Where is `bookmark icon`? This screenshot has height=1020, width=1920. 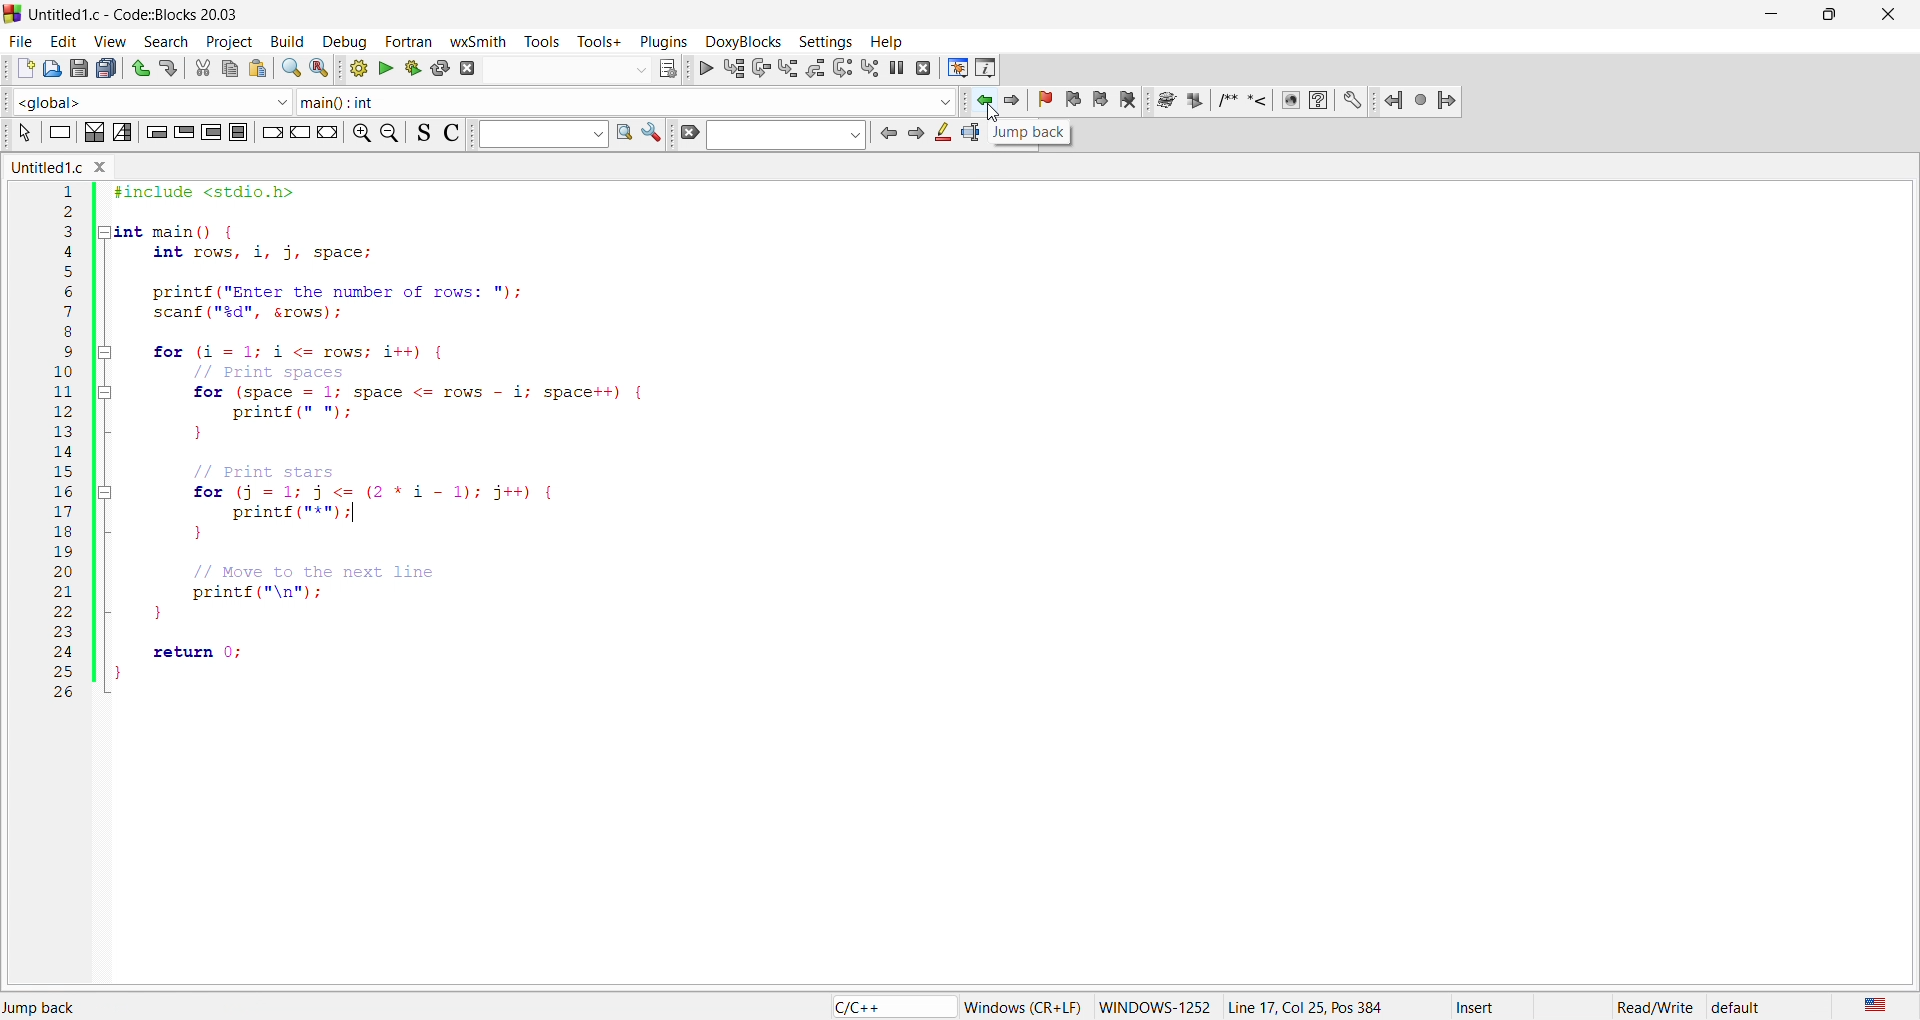
bookmark icon is located at coordinates (1083, 100).